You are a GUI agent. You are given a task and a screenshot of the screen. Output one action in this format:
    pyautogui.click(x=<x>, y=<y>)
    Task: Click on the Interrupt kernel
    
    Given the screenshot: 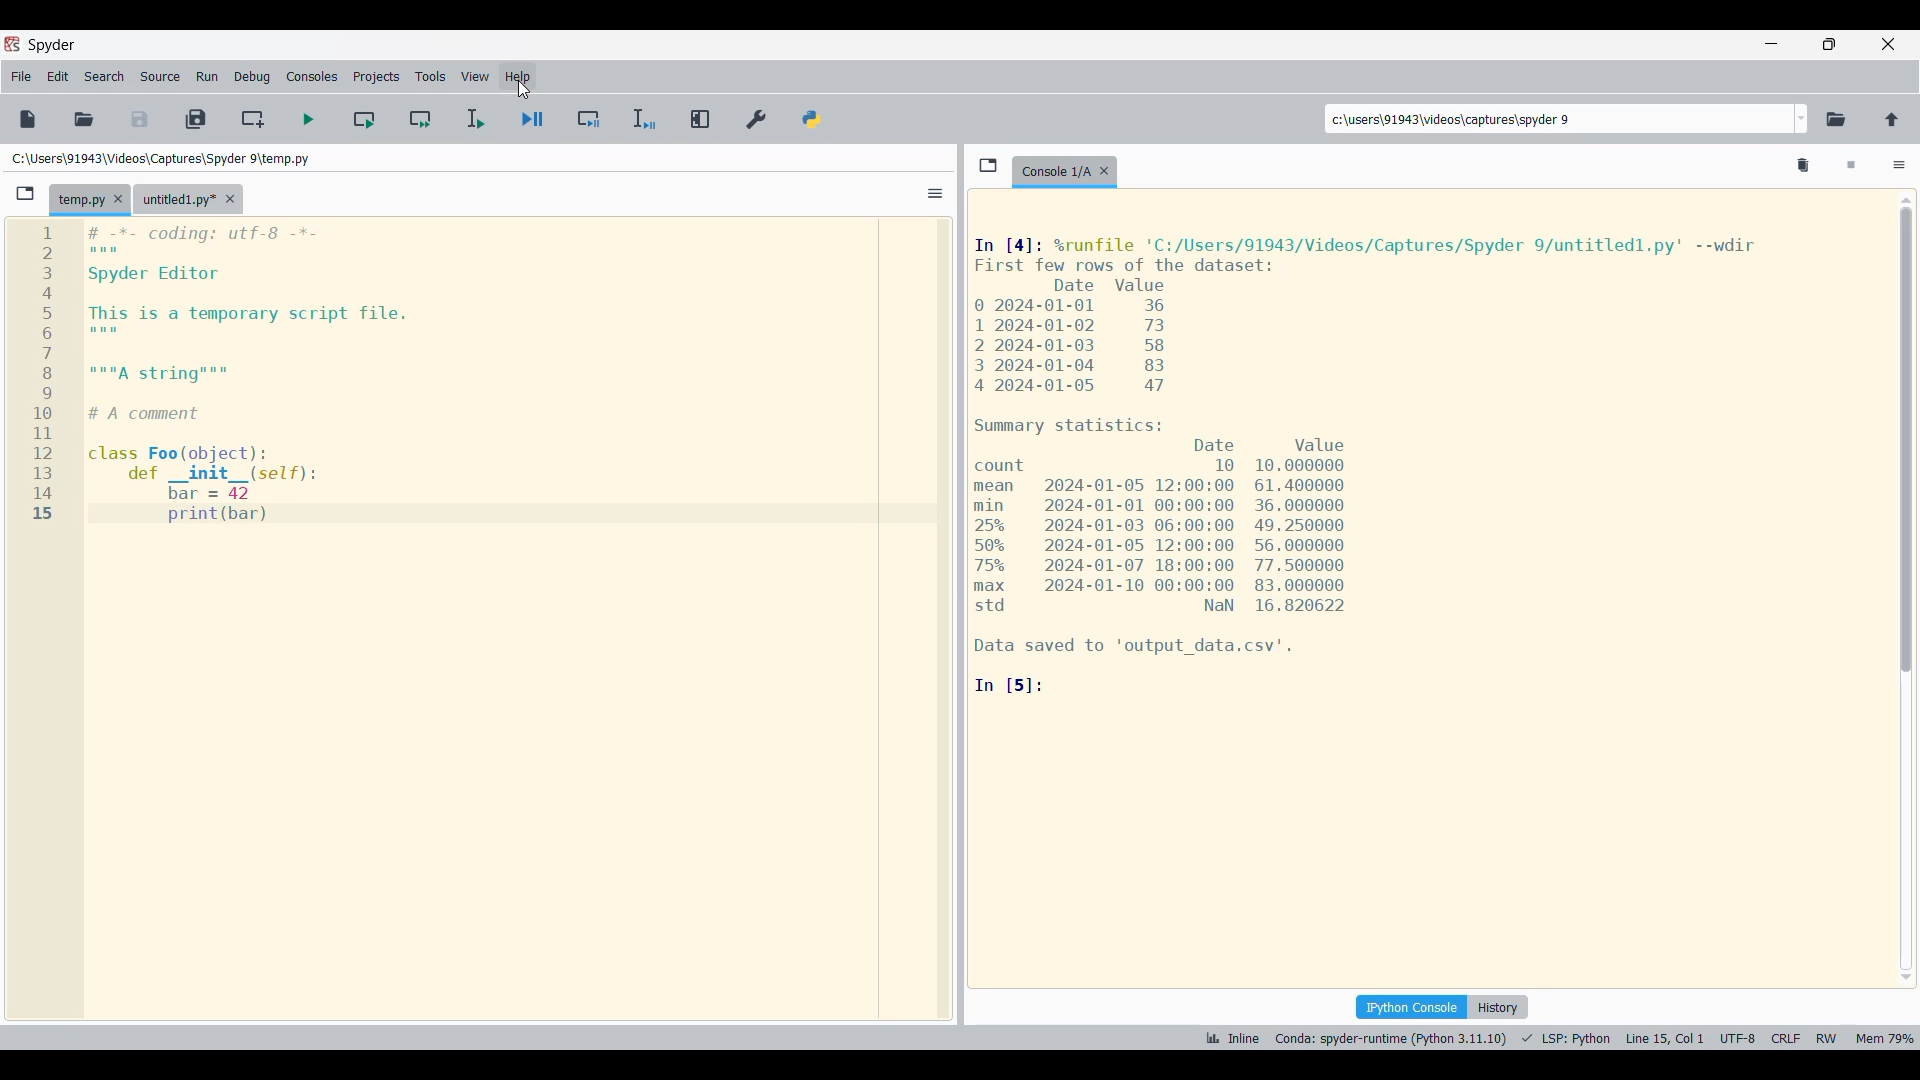 What is the action you would take?
    pyautogui.click(x=1851, y=166)
    